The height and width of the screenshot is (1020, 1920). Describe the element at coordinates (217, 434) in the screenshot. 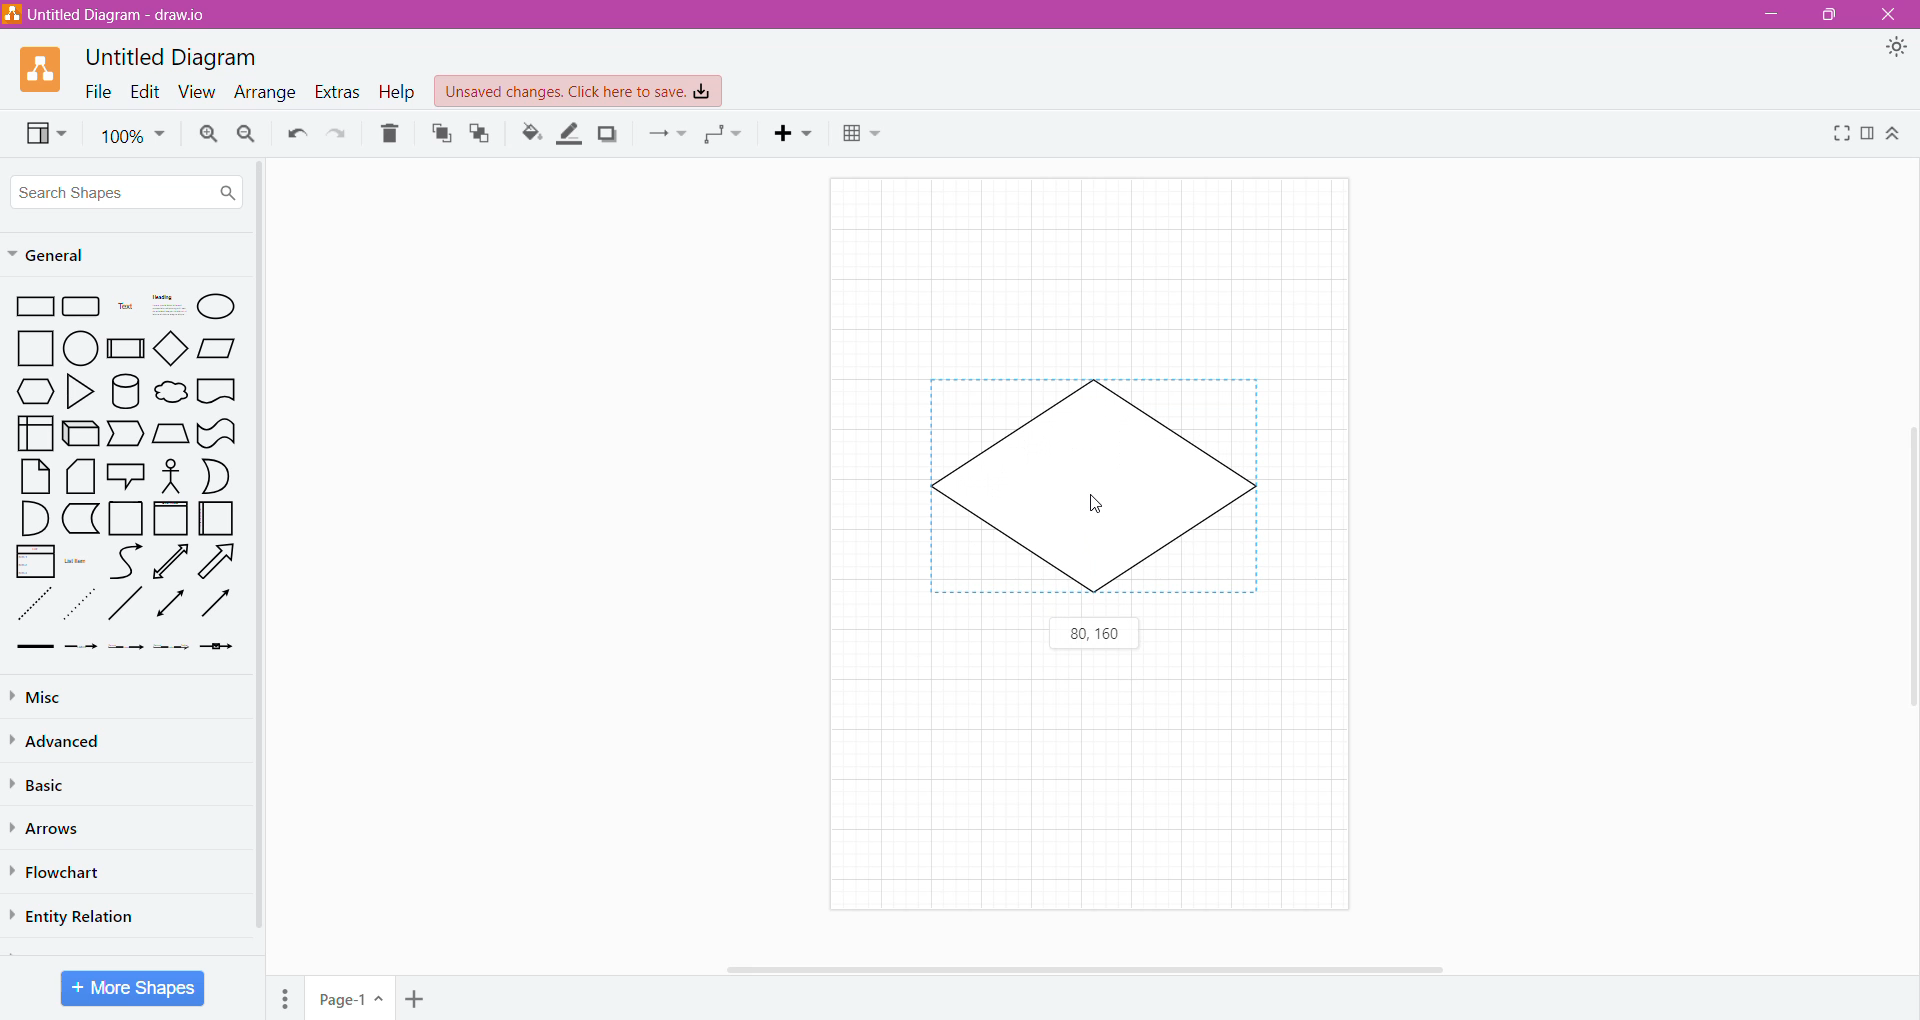

I see `Tape` at that location.